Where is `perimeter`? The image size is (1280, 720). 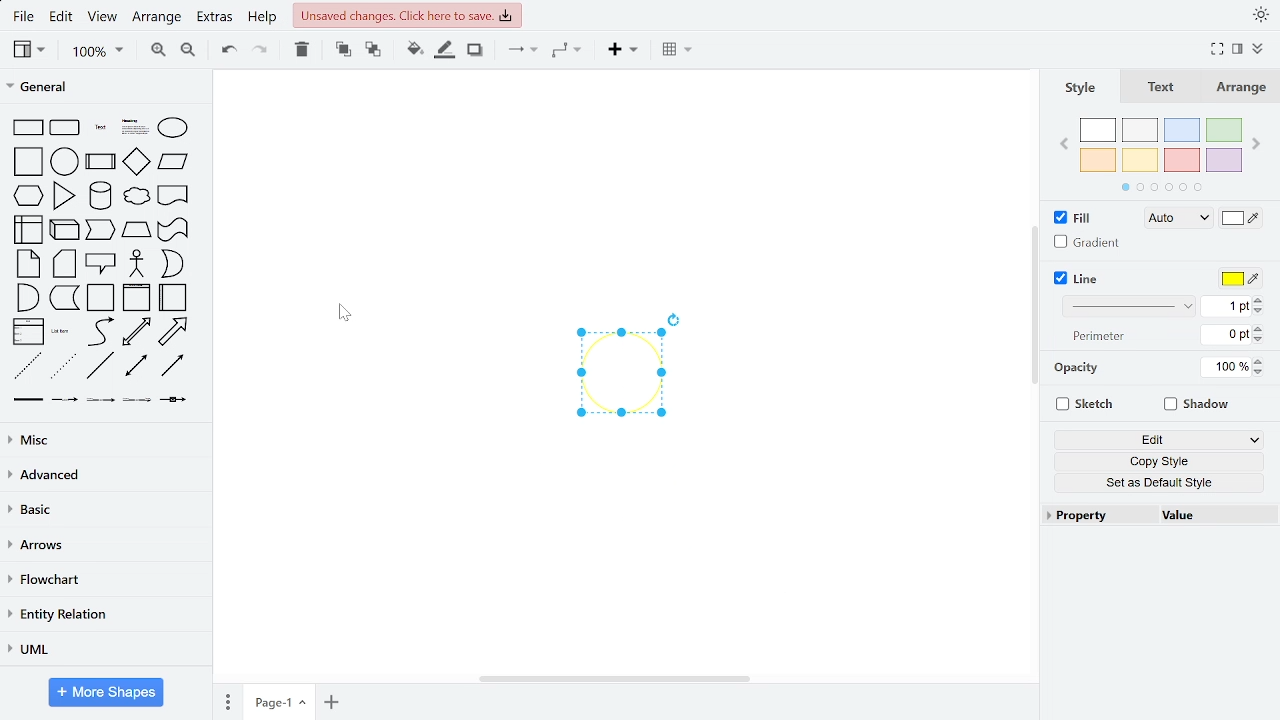 perimeter is located at coordinates (1095, 336).